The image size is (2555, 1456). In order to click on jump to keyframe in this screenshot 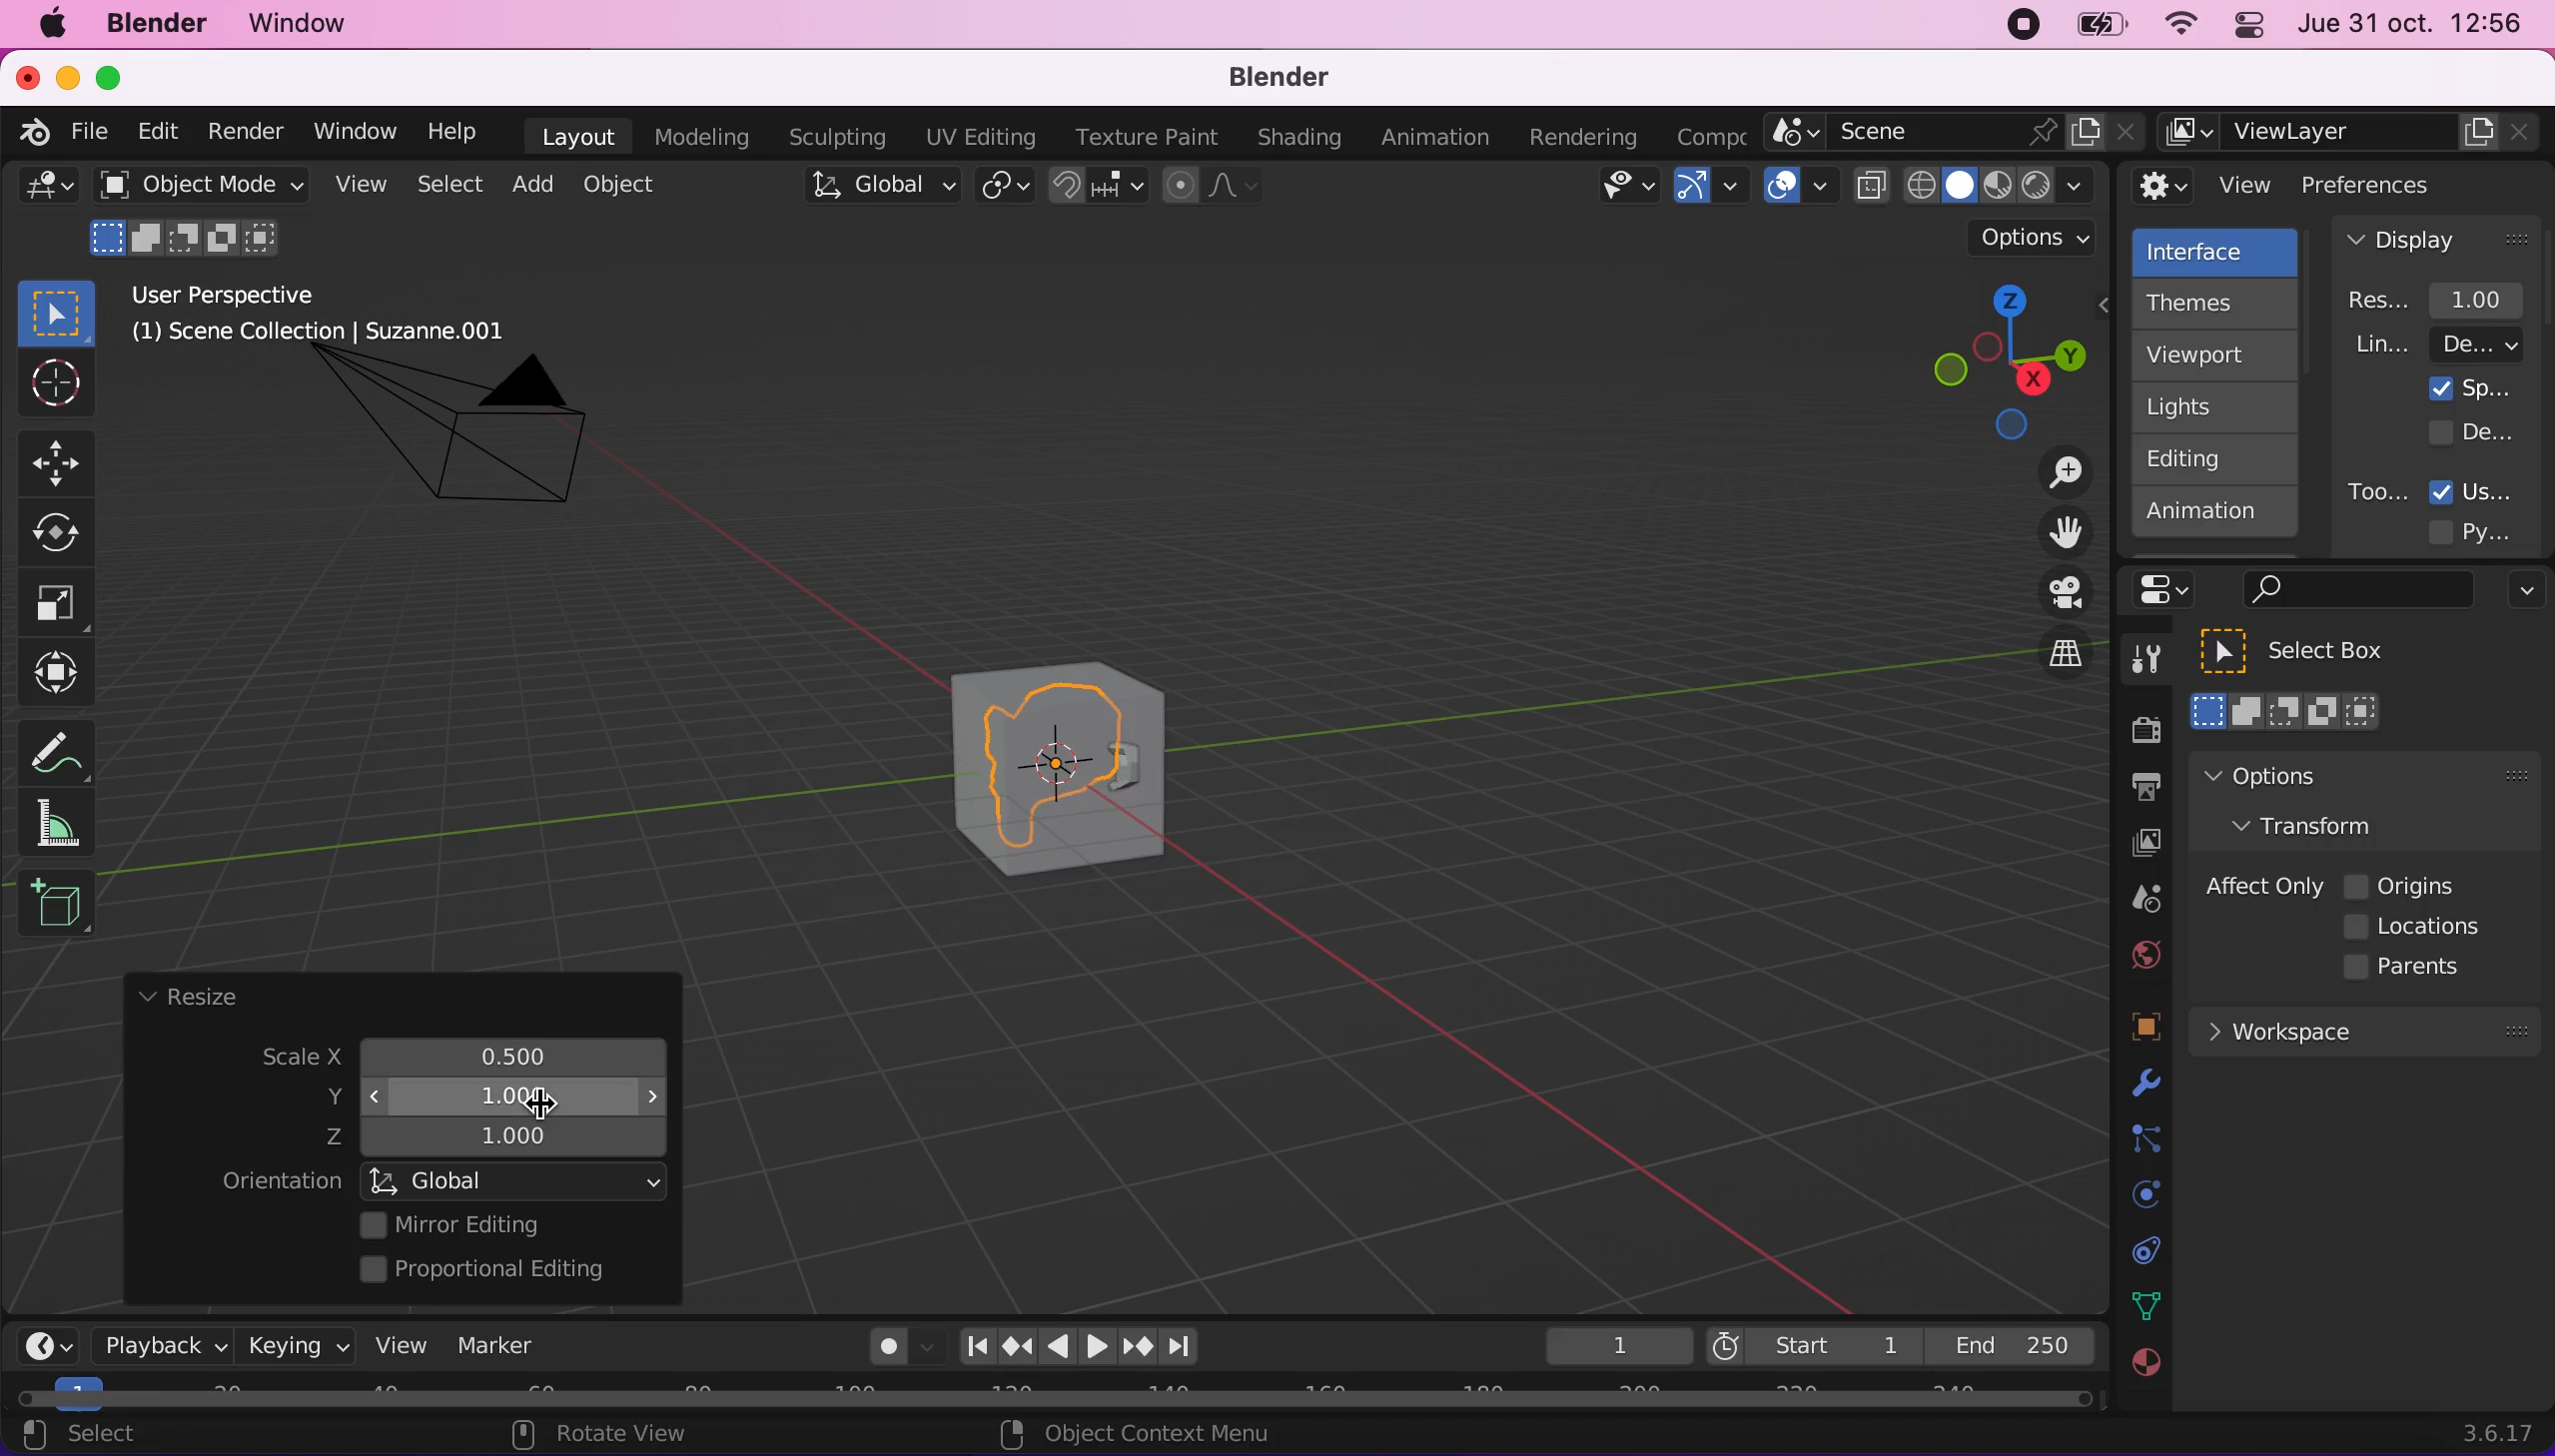, I will do `click(1017, 1346)`.